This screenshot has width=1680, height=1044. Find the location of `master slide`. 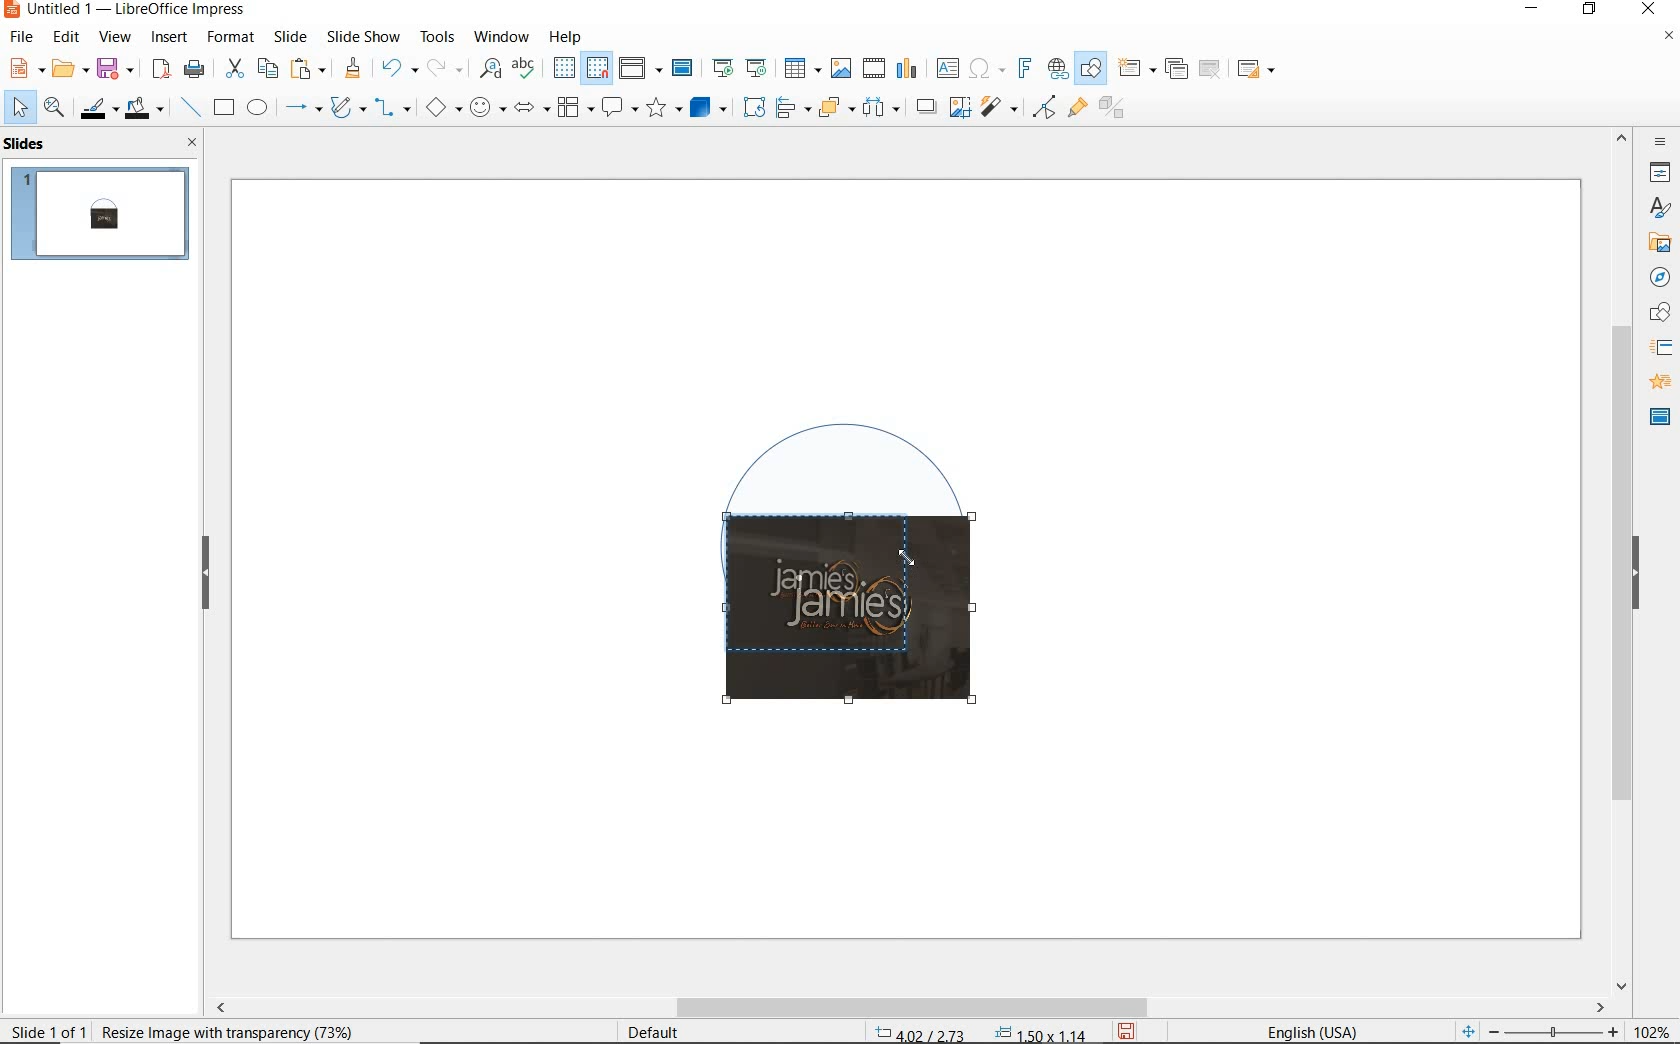

master slide is located at coordinates (1660, 415).